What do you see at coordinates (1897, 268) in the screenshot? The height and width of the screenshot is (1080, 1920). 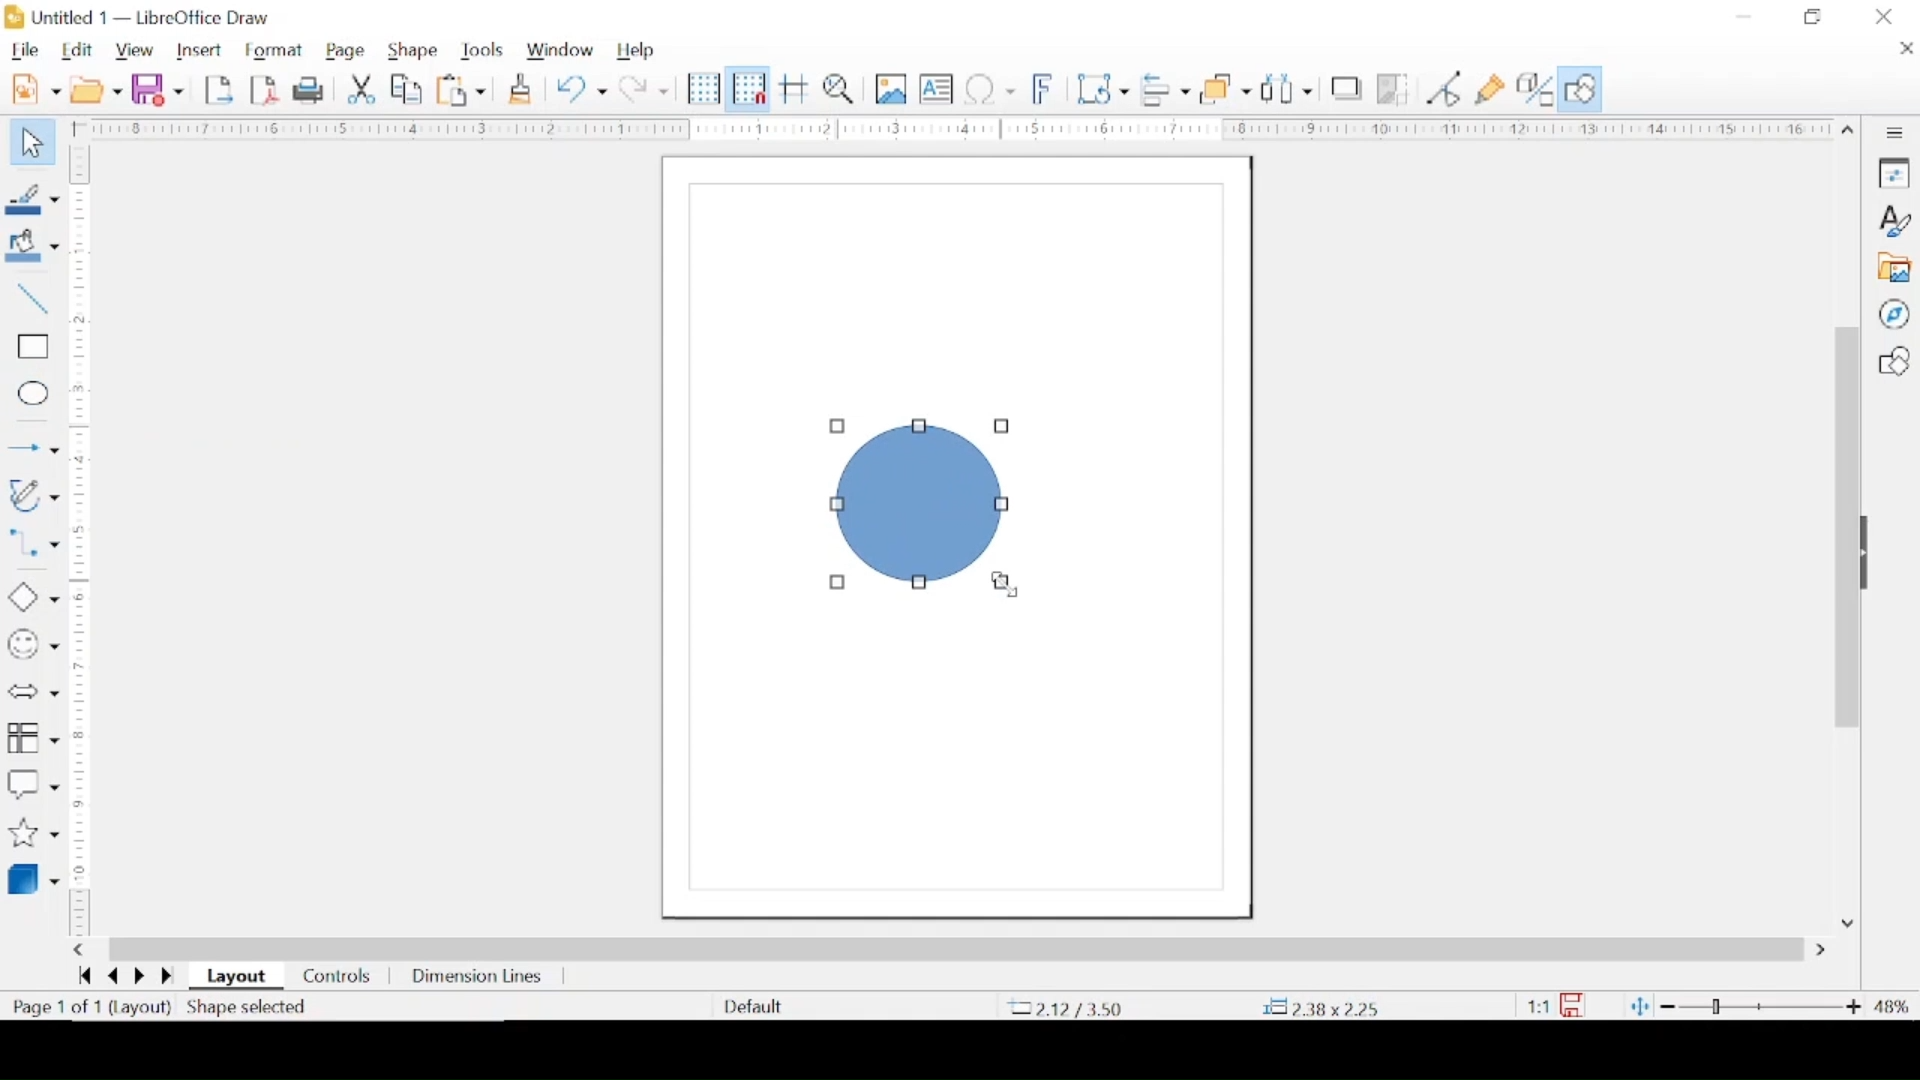 I see `gallery` at bounding box center [1897, 268].